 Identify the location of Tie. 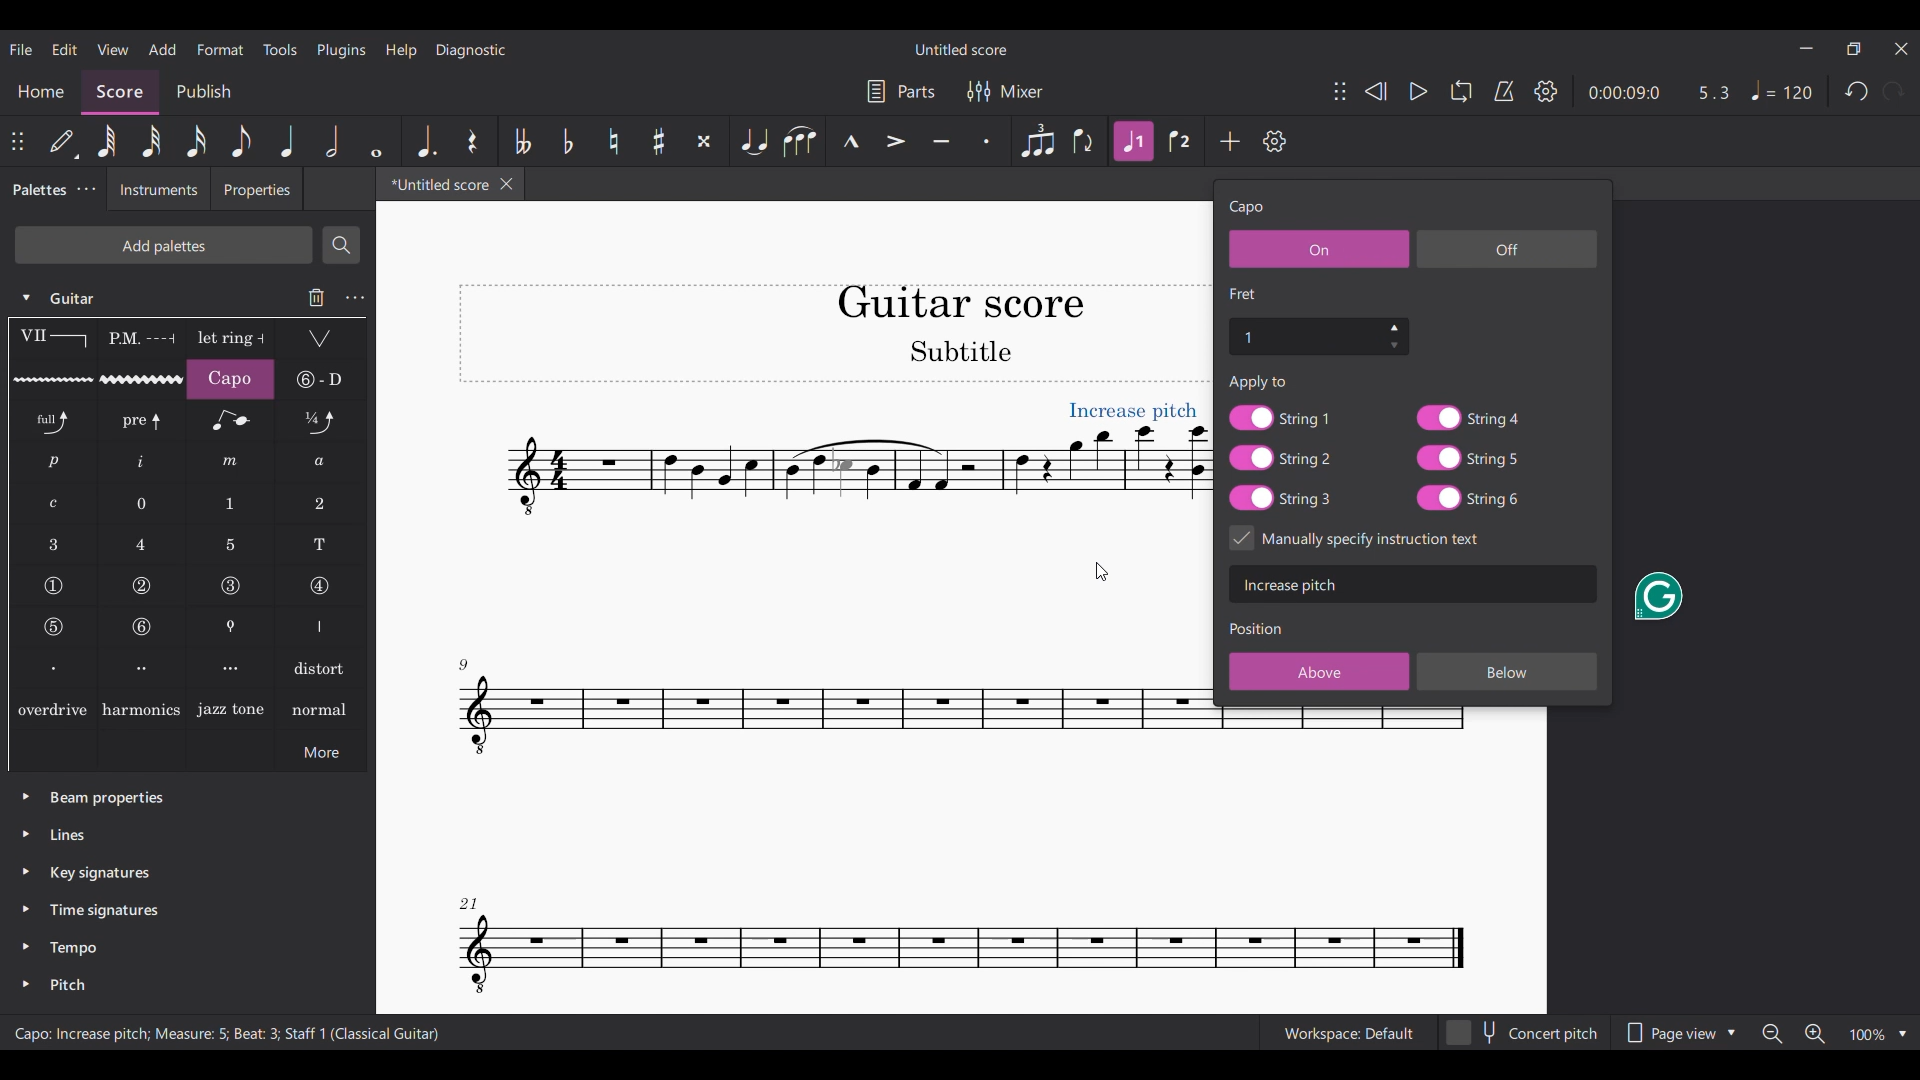
(752, 141).